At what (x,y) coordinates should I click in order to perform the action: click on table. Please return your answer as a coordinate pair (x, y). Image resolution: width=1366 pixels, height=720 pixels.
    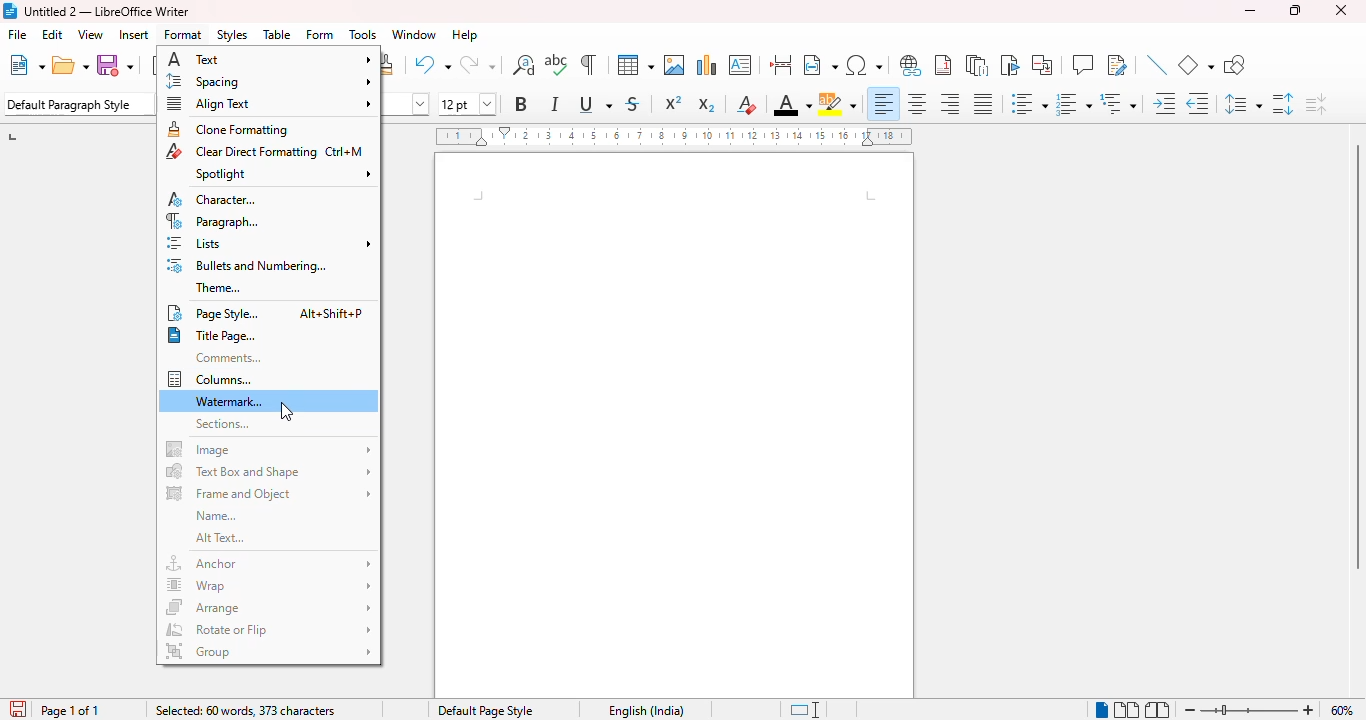
    Looking at the image, I should click on (635, 64).